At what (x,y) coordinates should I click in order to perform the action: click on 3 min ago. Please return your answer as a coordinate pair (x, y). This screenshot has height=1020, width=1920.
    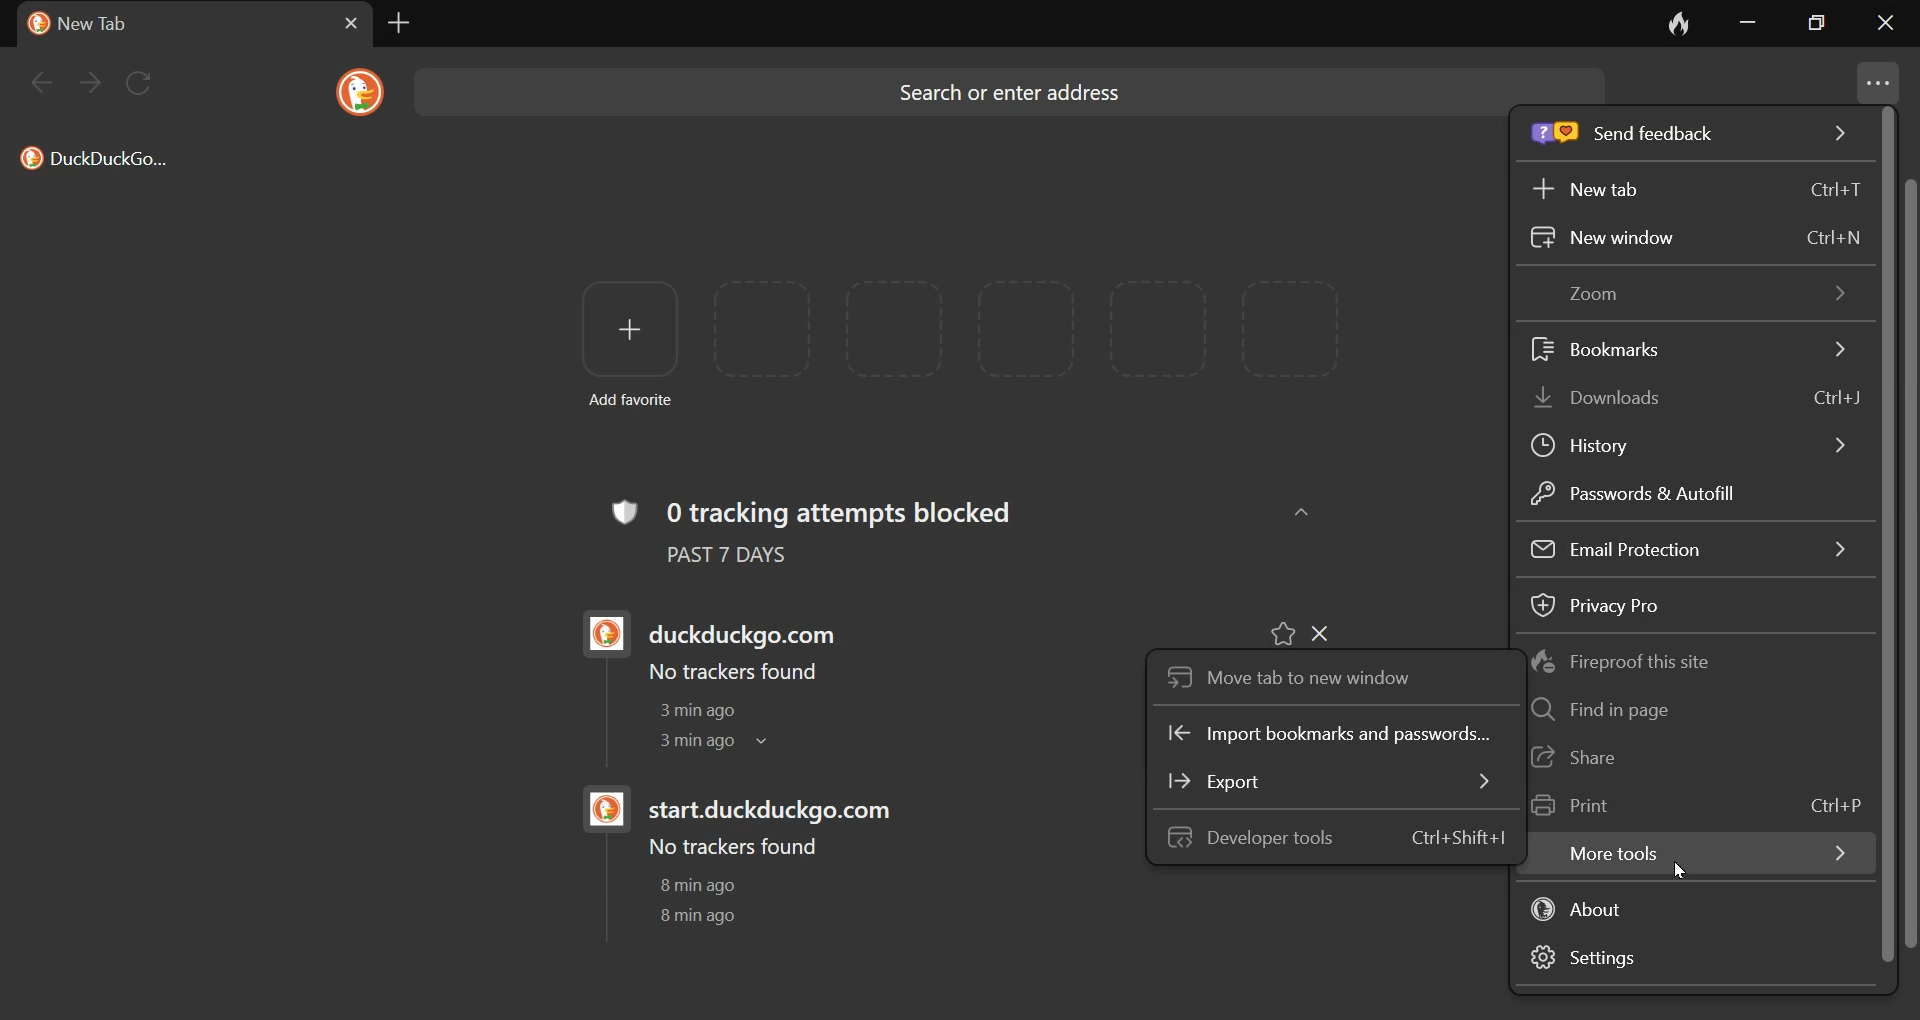
    Looking at the image, I should click on (691, 712).